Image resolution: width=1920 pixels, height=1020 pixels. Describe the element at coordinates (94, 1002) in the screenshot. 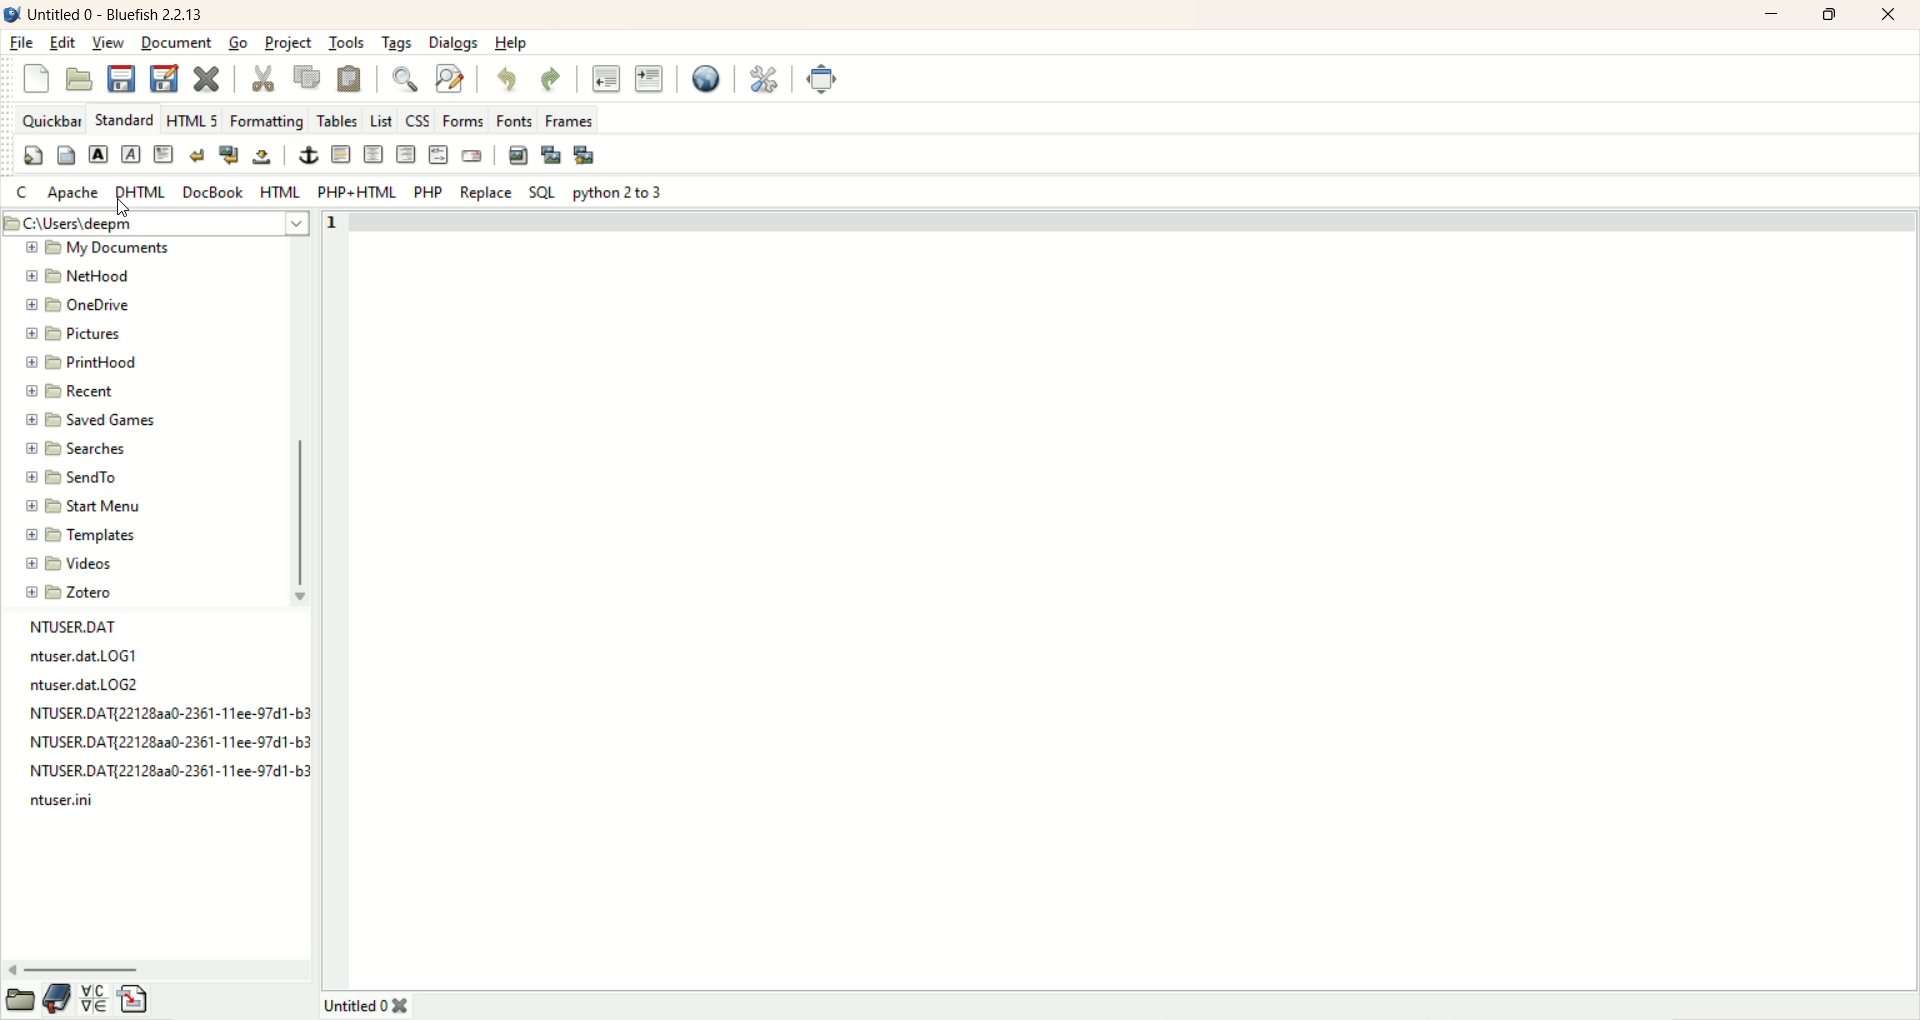

I see `insert special character` at that location.